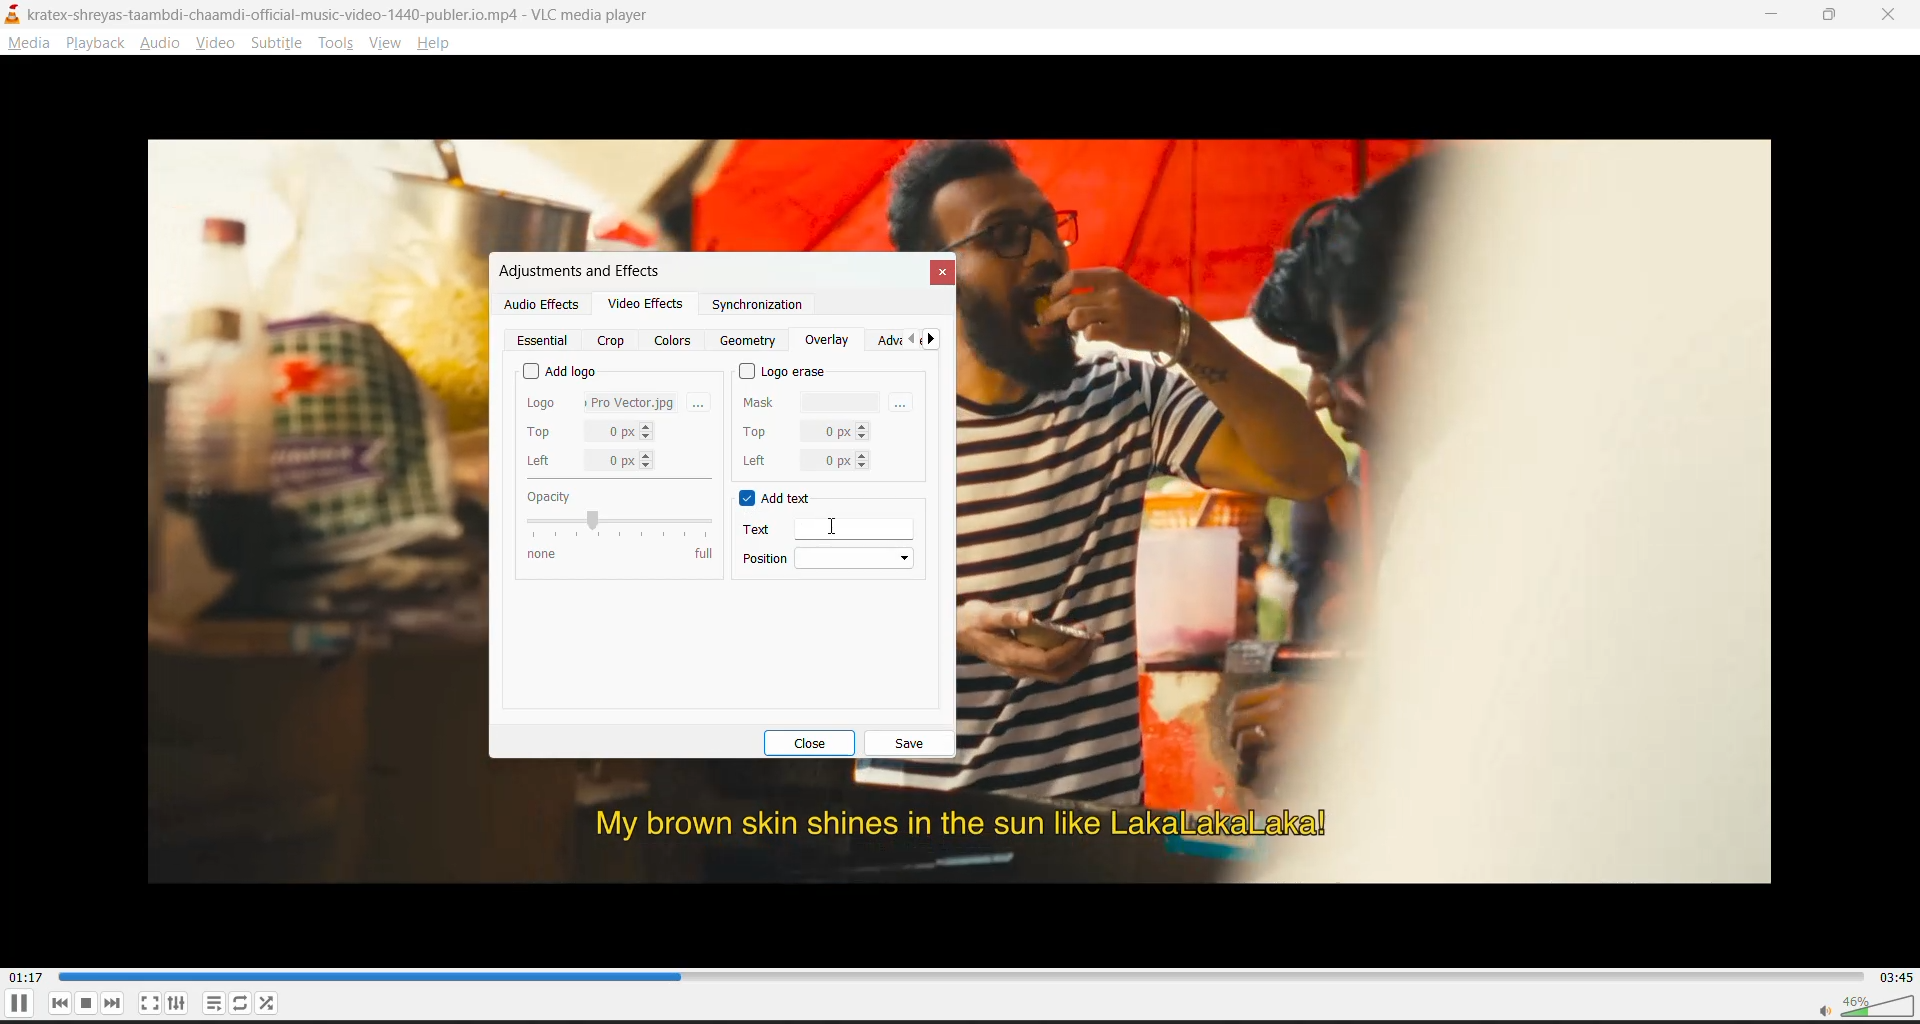  What do you see at coordinates (63, 1003) in the screenshot?
I see `previous` at bounding box center [63, 1003].